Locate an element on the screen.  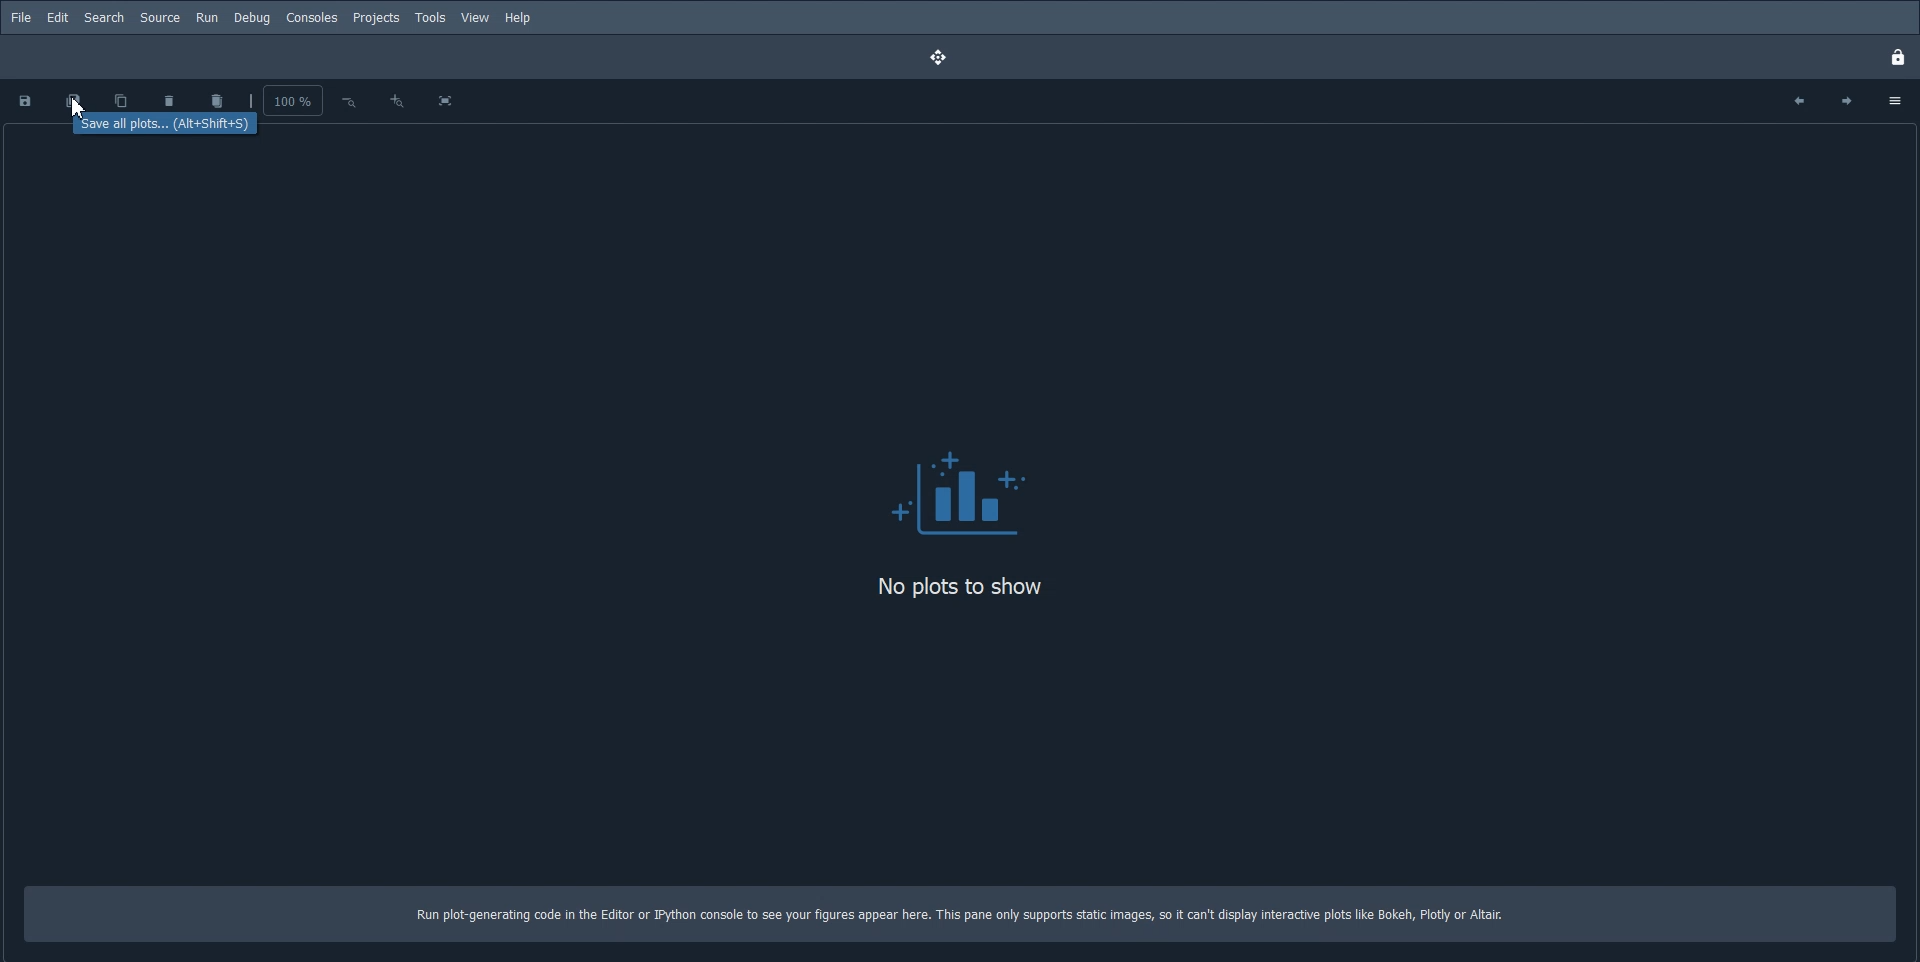
Save all plot is located at coordinates (77, 98).